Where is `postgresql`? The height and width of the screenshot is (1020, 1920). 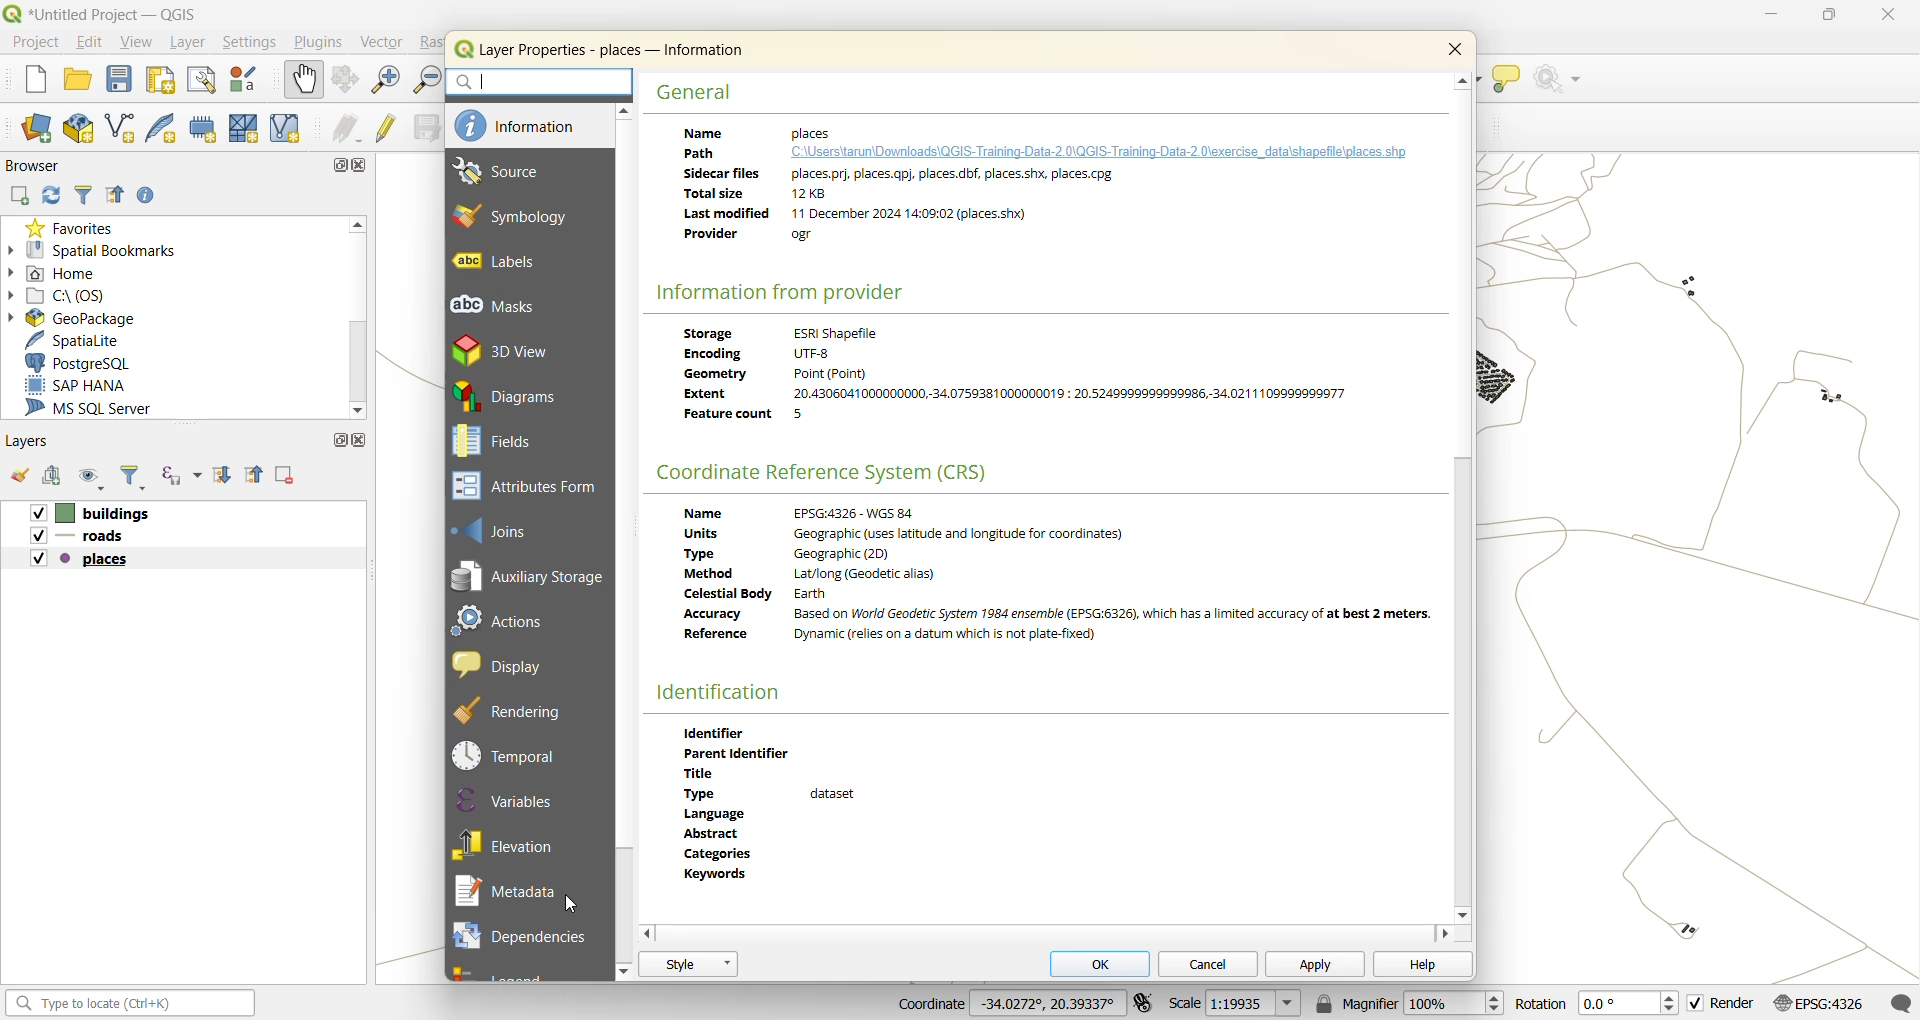
postgresql is located at coordinates (96, 359).